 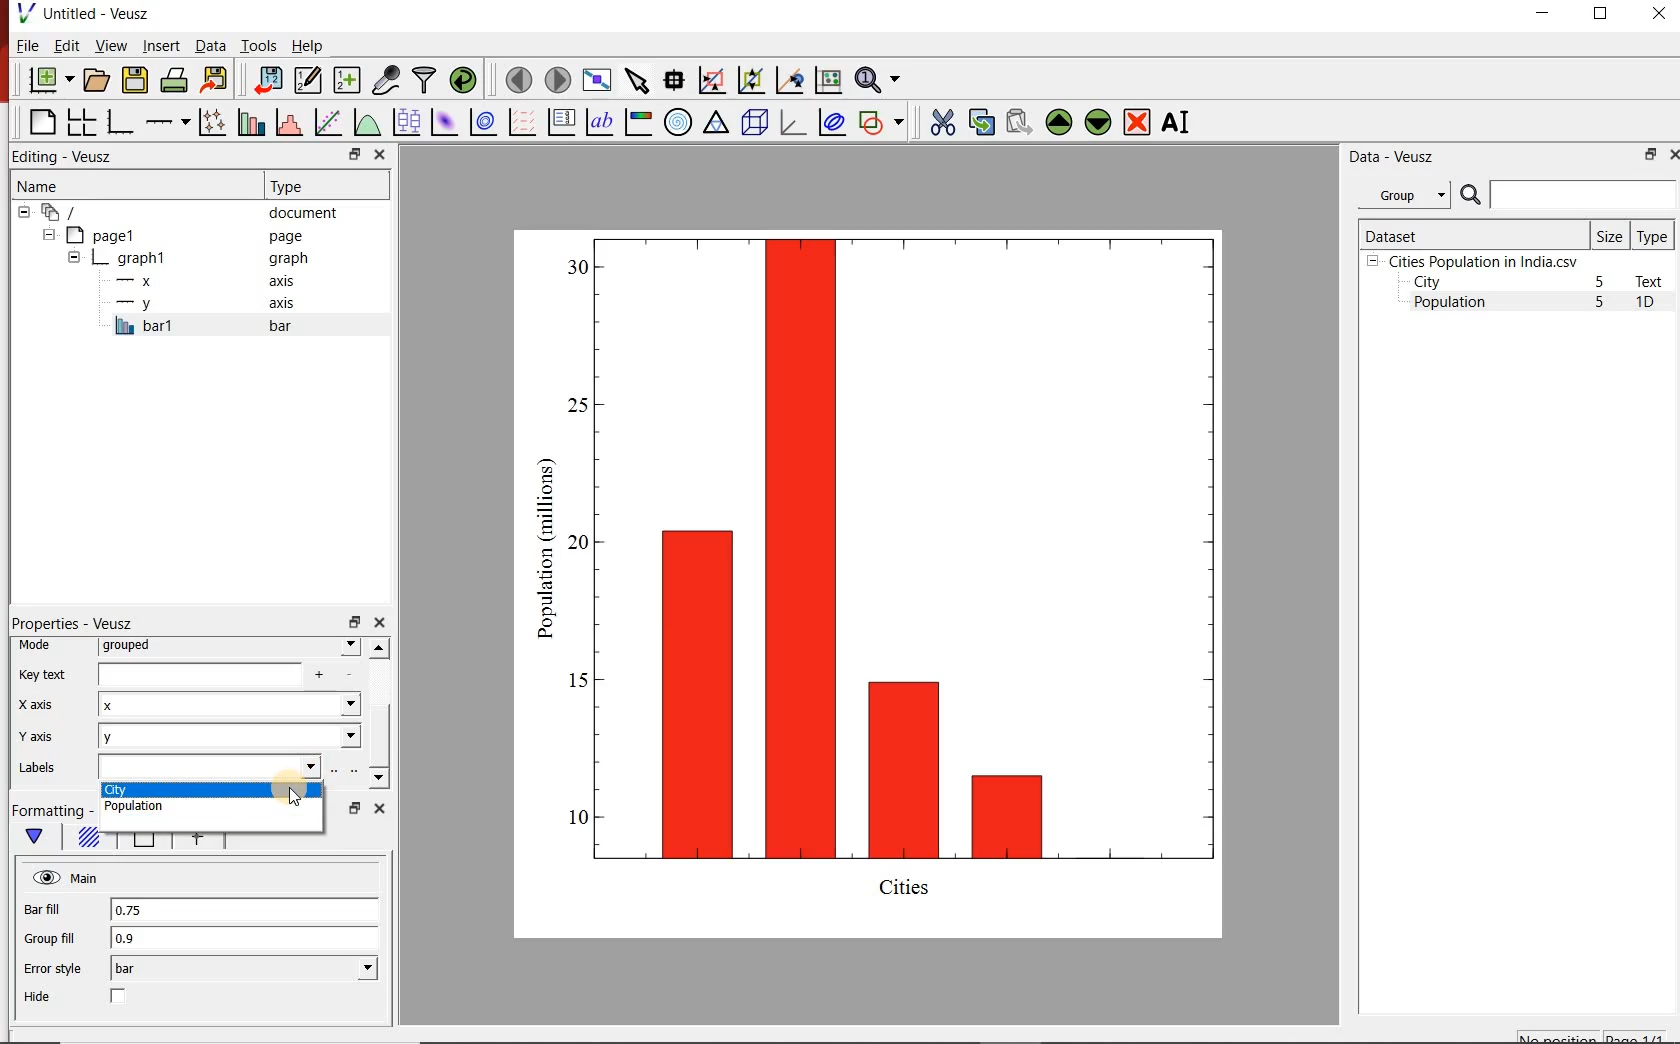 What do you see at coordinates (1427, 282) in the screenshot?
I see `City` at bounding box center [1427, 282].